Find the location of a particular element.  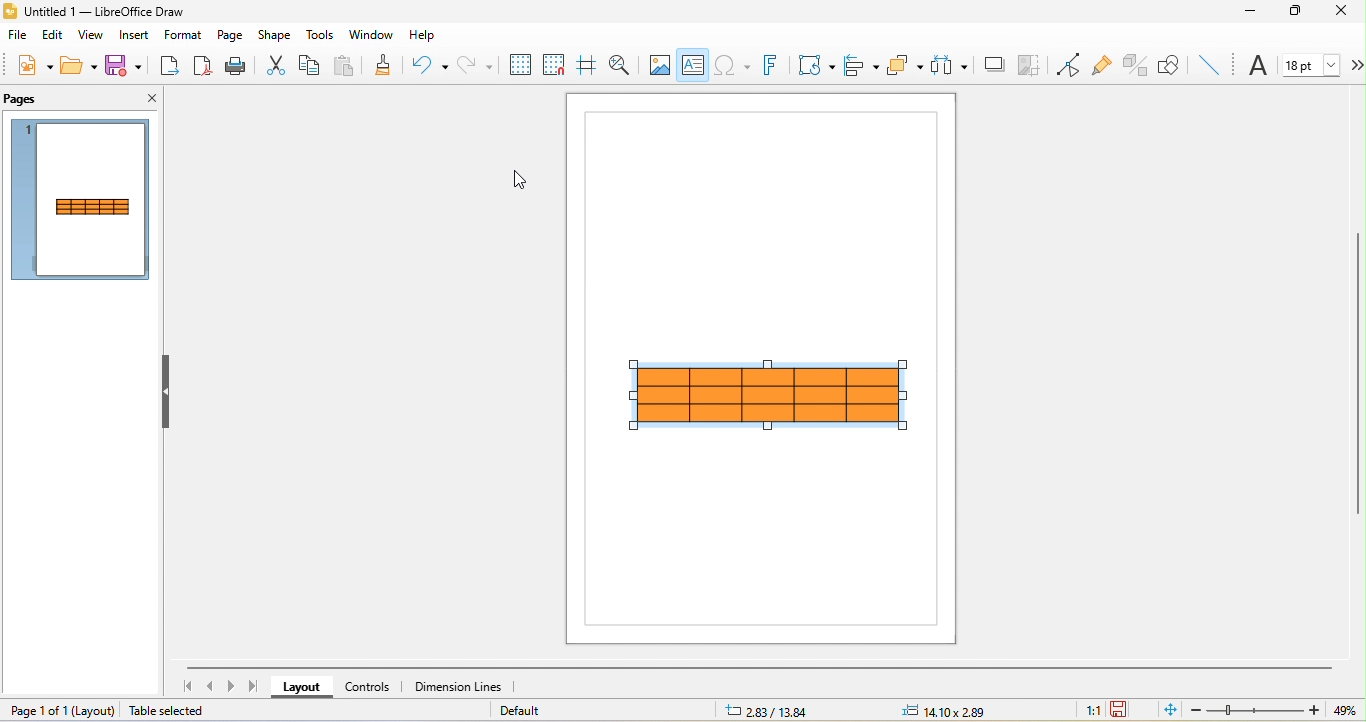

align object is located at coordinates (858, 65).